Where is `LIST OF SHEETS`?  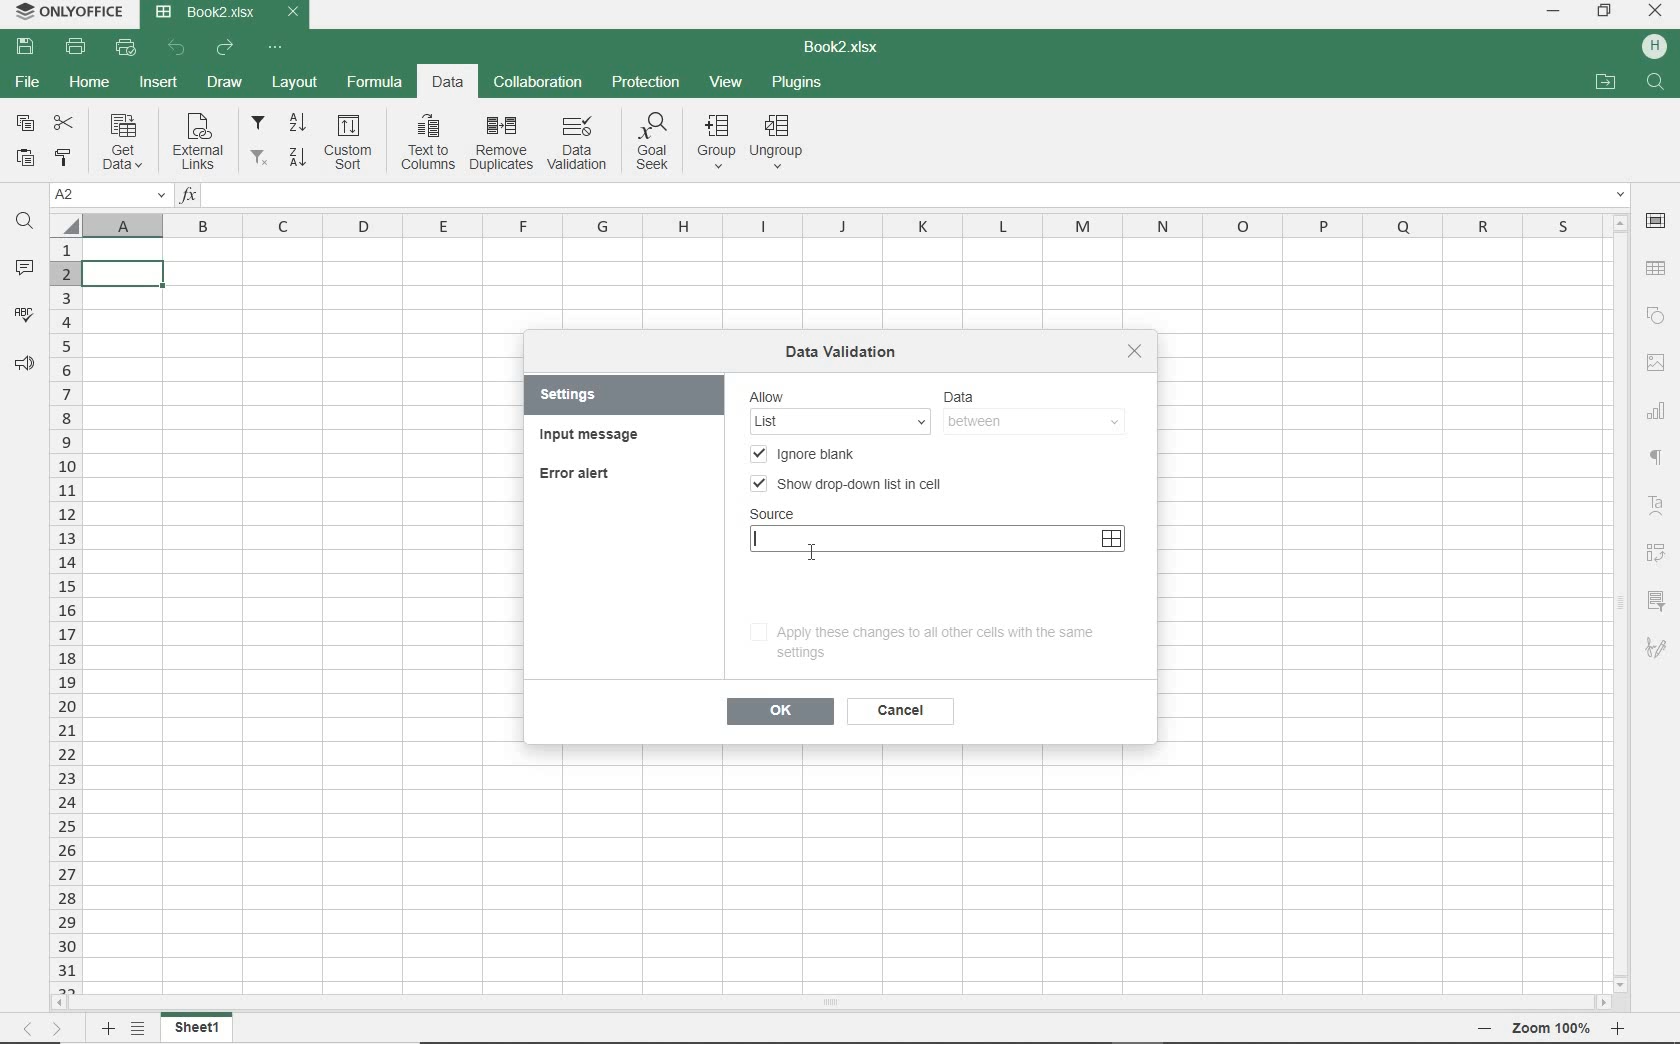
LIST OF SHEETS is located at coordinates (142, 1030).